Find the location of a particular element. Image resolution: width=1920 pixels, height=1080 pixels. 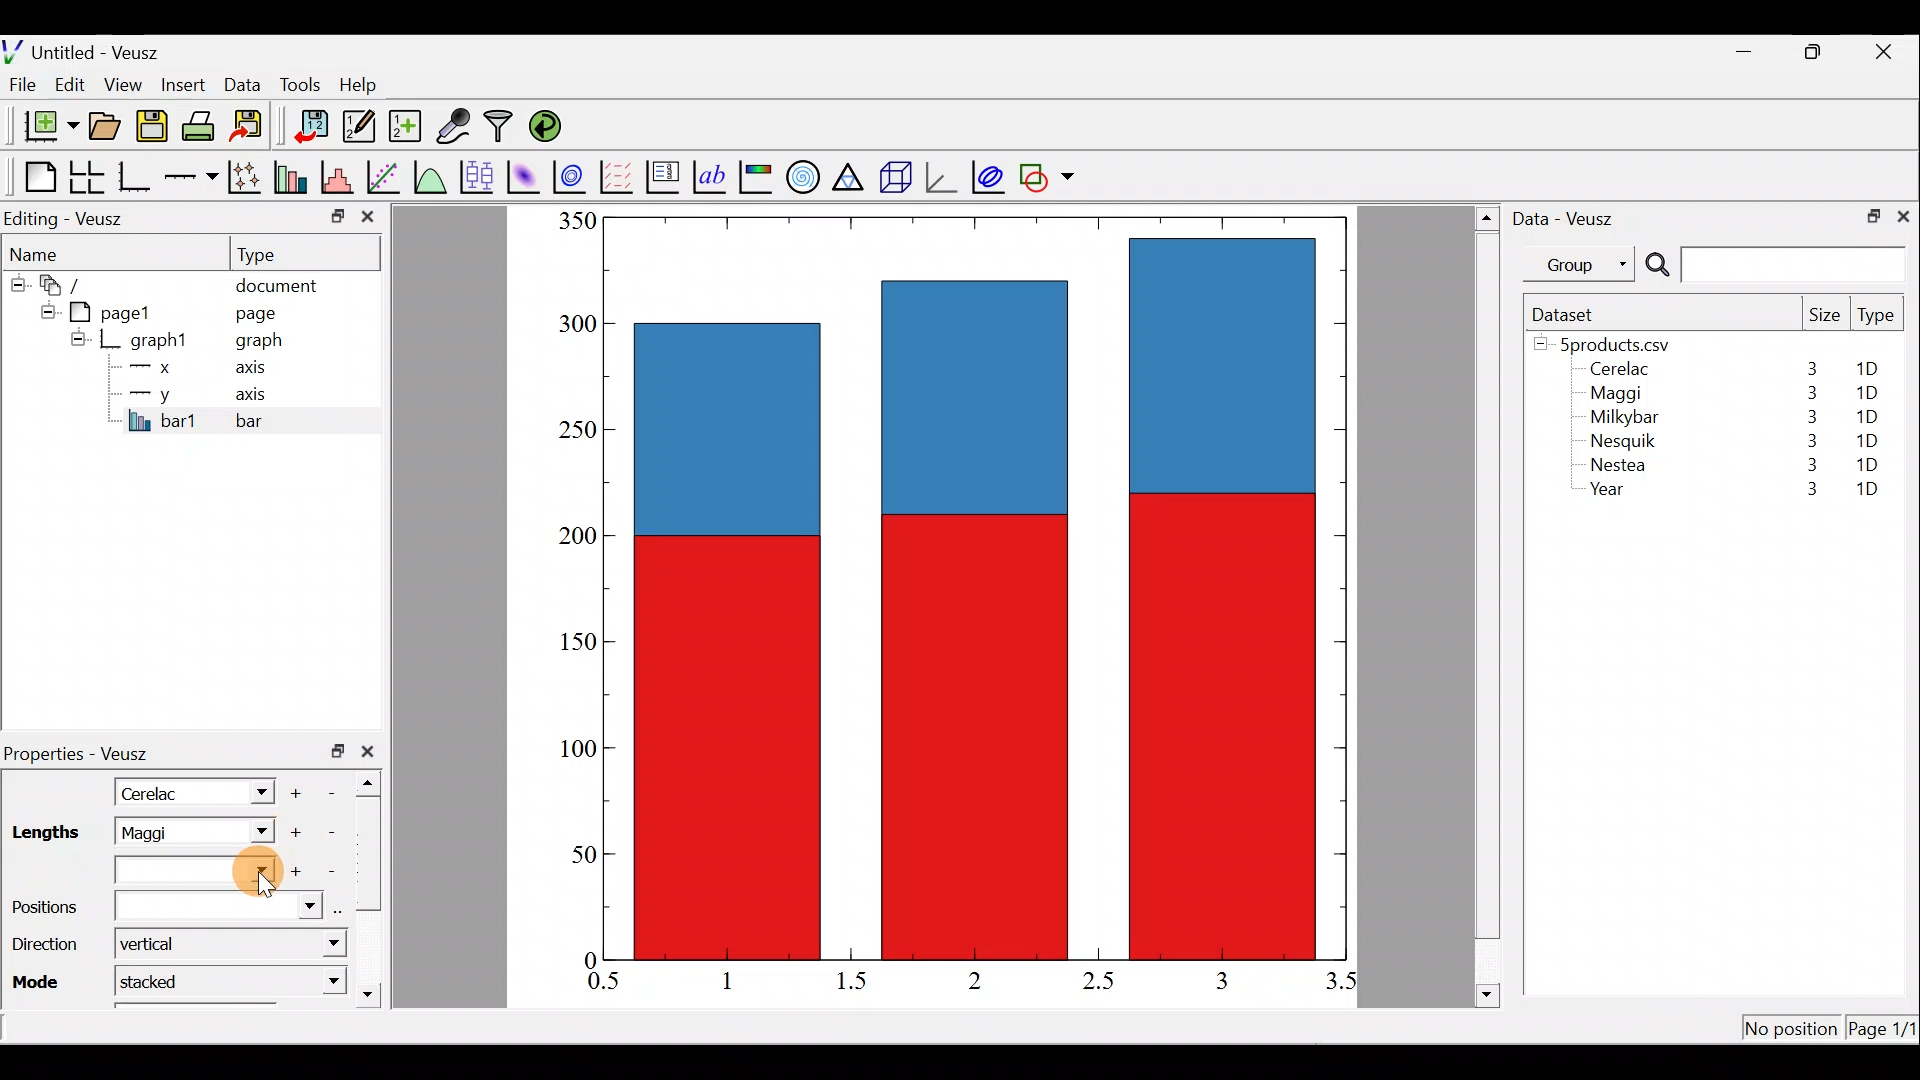

Positions is located at coordinates (164, 907).